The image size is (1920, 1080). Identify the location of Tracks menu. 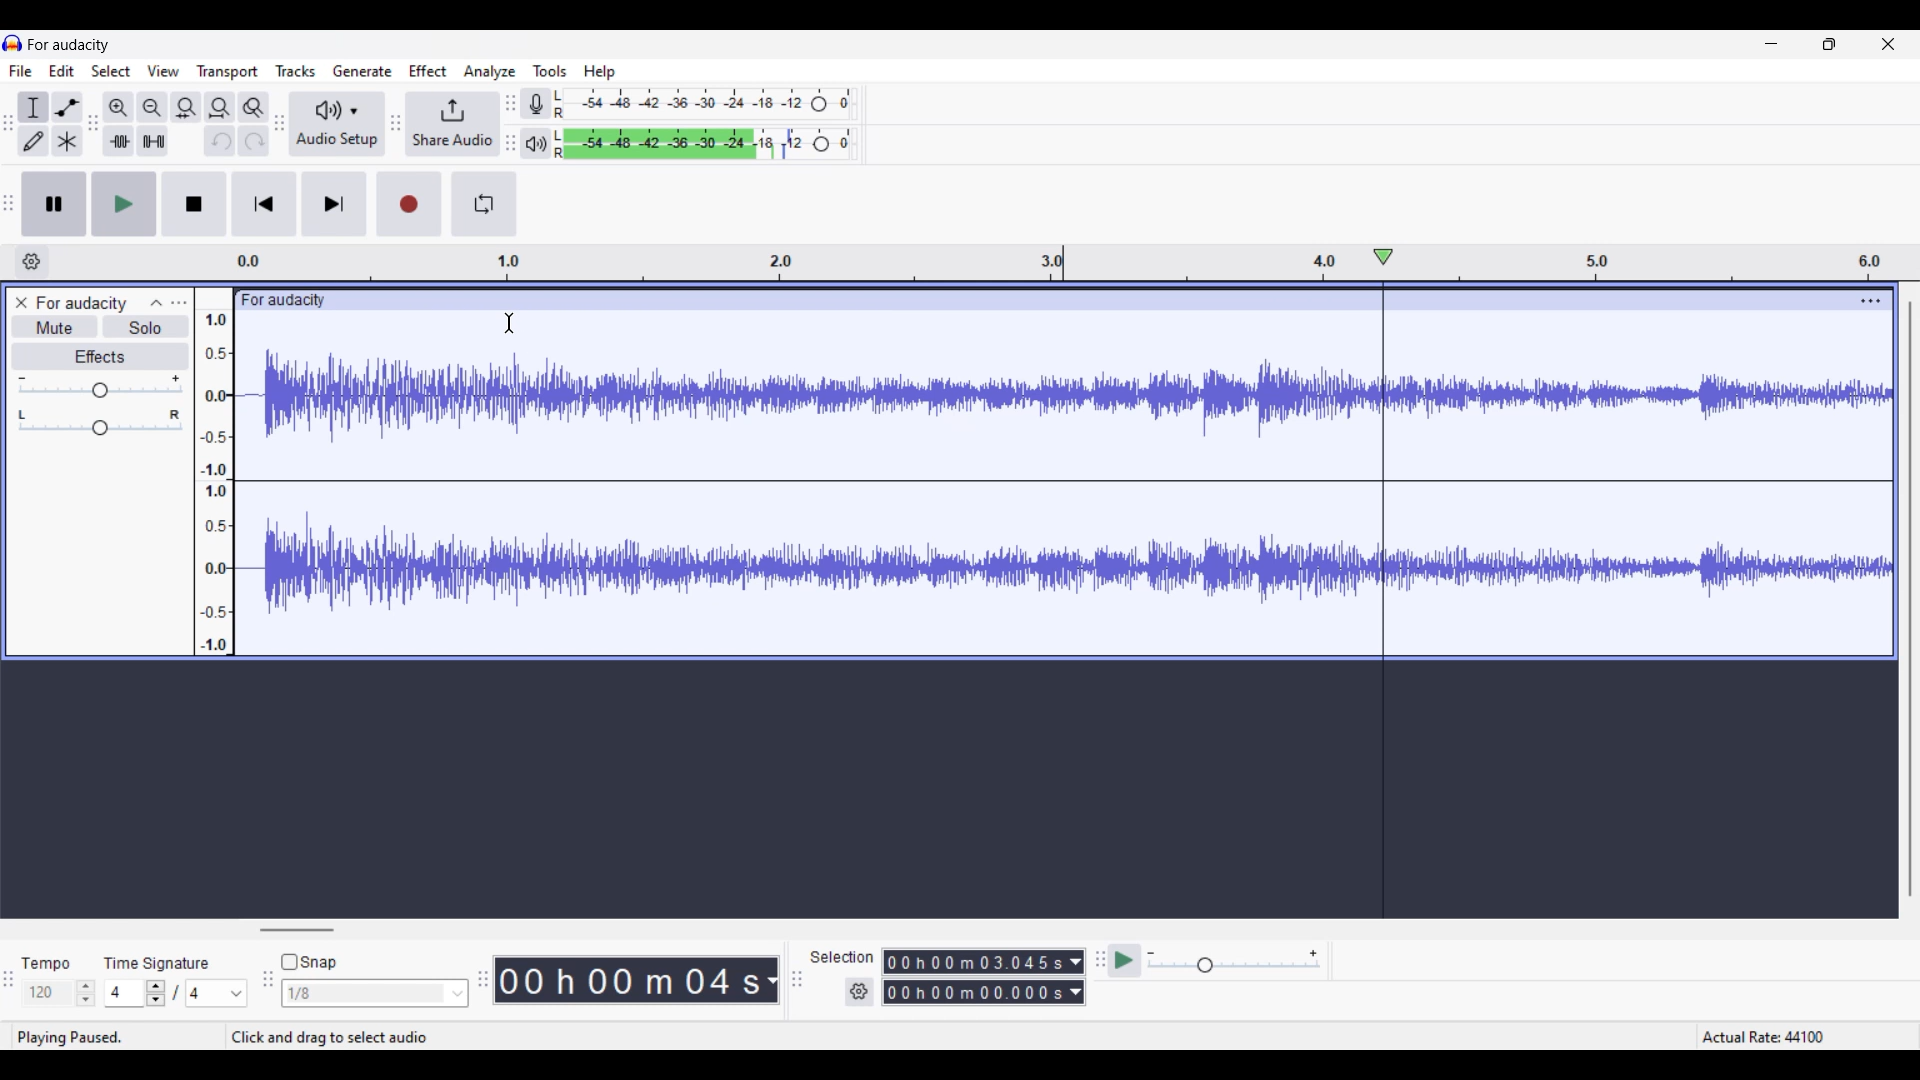
(296, 70).